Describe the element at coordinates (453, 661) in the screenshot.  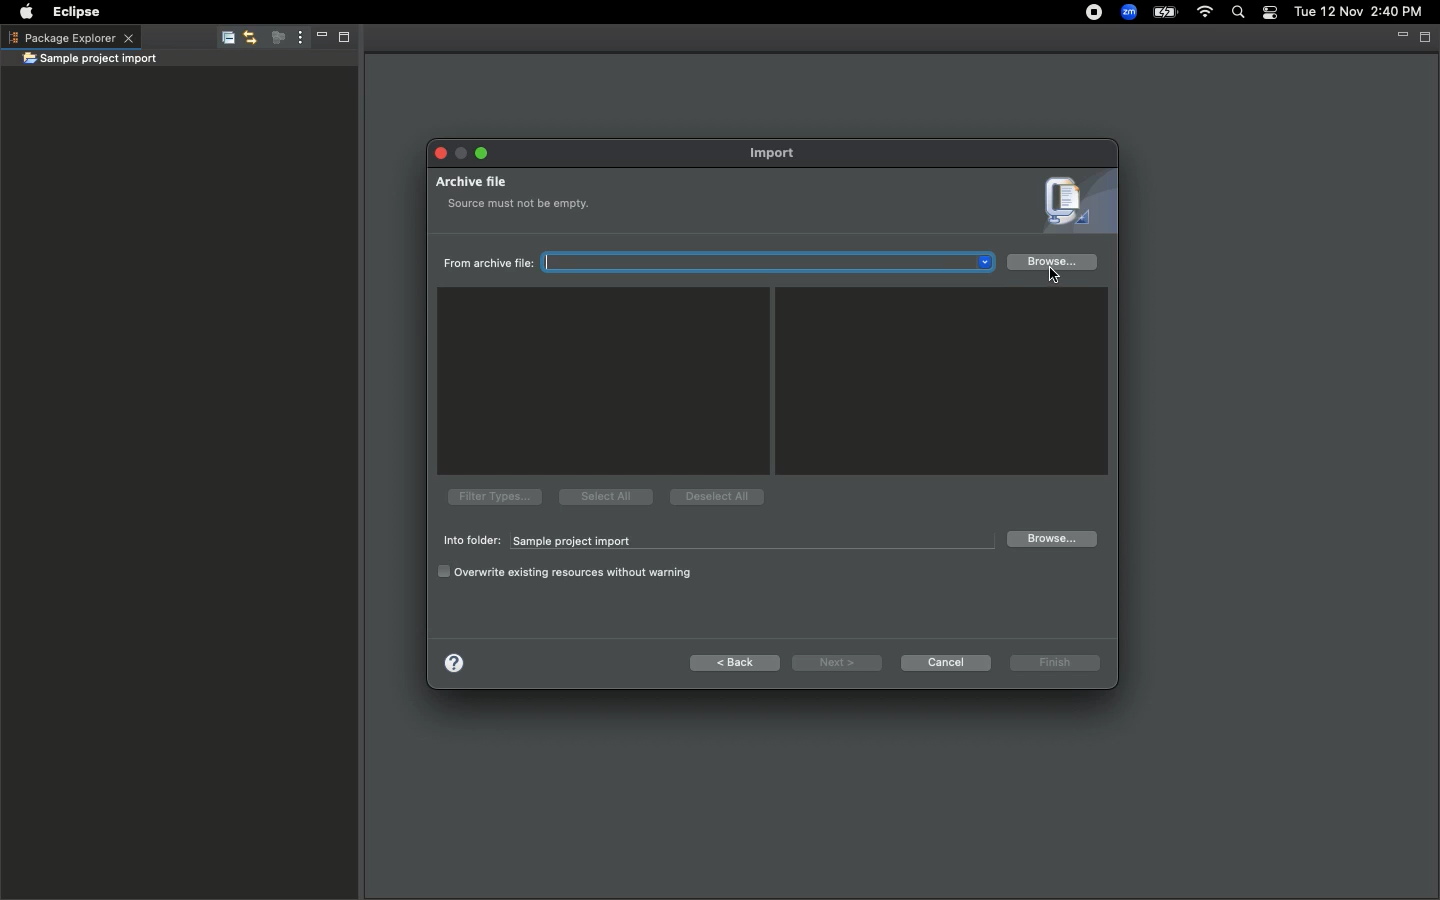
I see `Help` at that location.